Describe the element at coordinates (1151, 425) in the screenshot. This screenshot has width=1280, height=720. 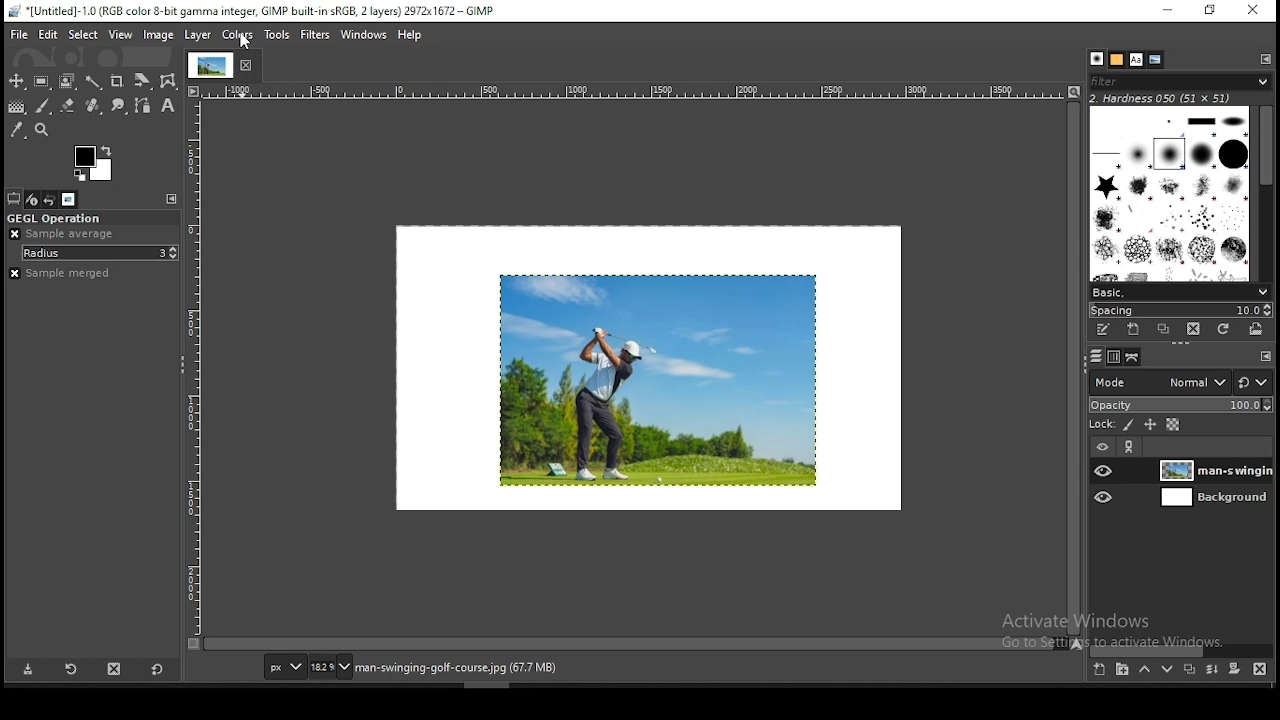
I see `lock size and position` at that location.